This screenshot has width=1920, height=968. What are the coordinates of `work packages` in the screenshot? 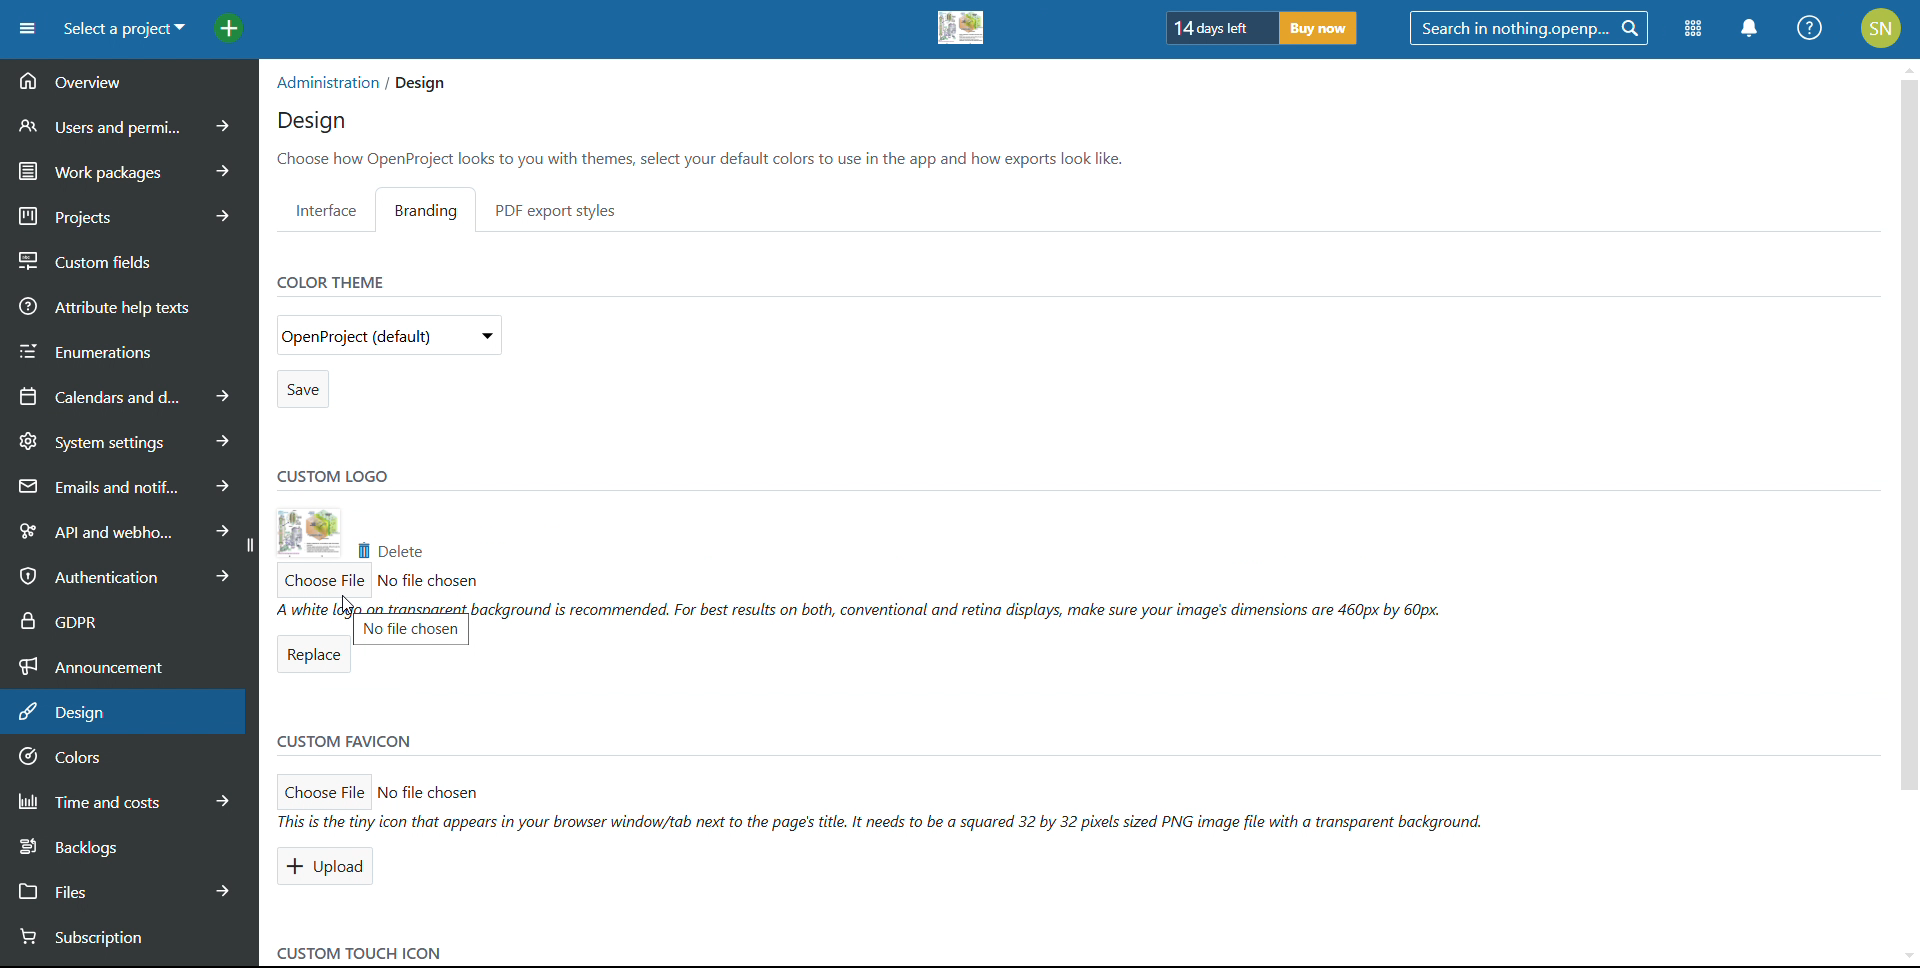 It's located at (130, 168).